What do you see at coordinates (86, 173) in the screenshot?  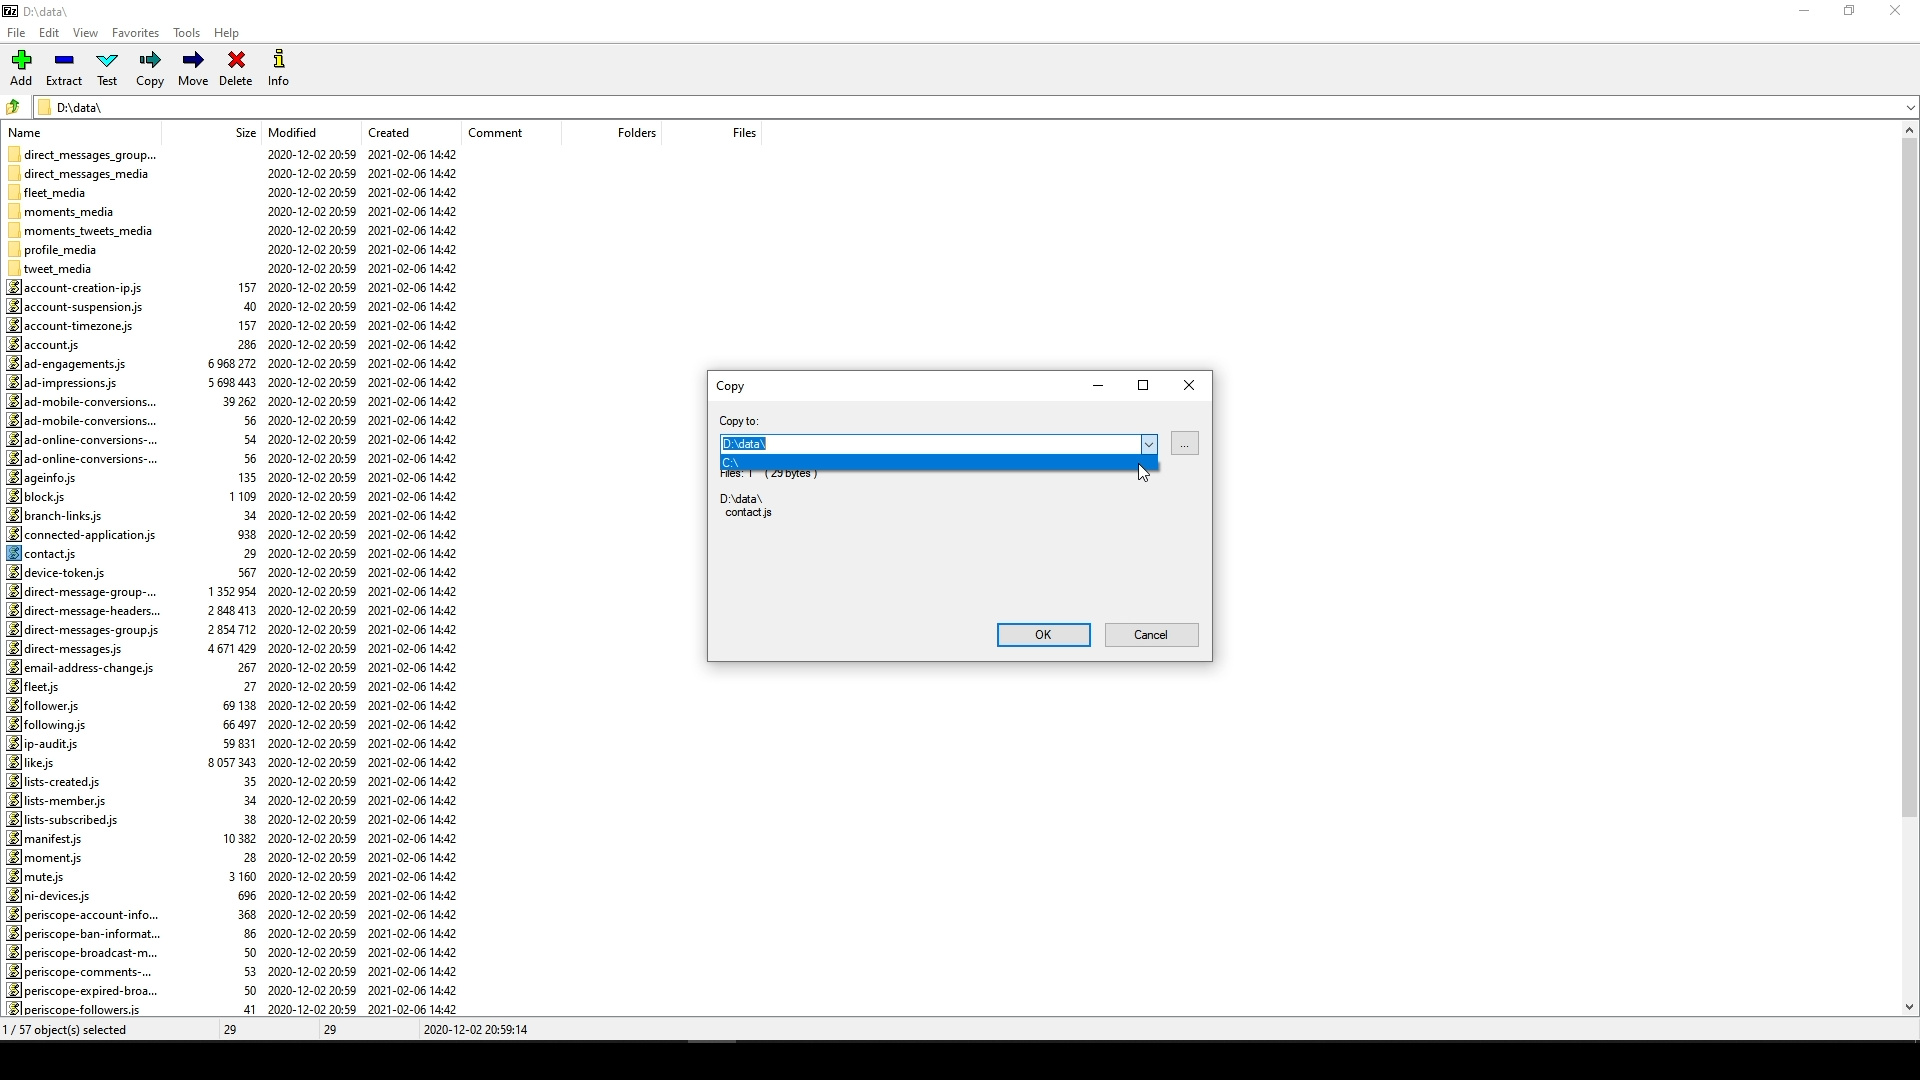 I see `direct_messages_media` at bounding box center [86, 173].